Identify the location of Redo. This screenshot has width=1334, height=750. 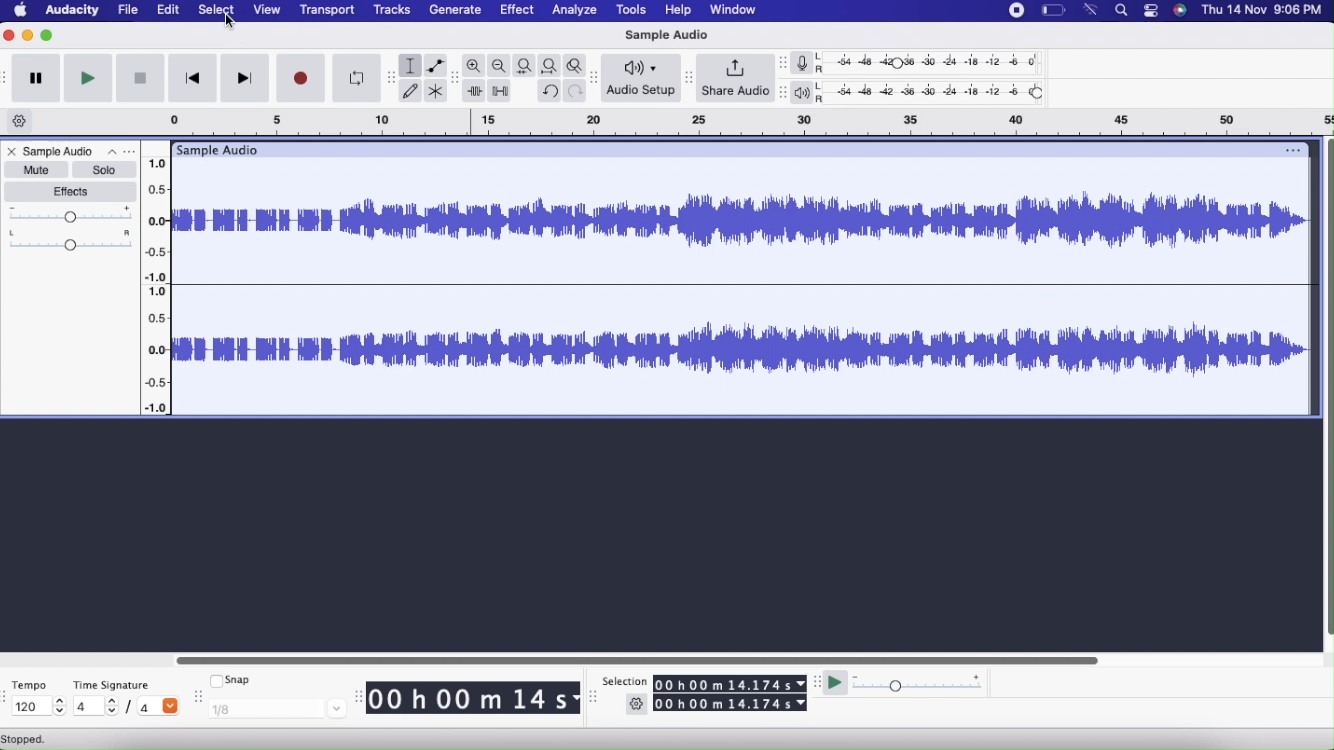
(576, 91).